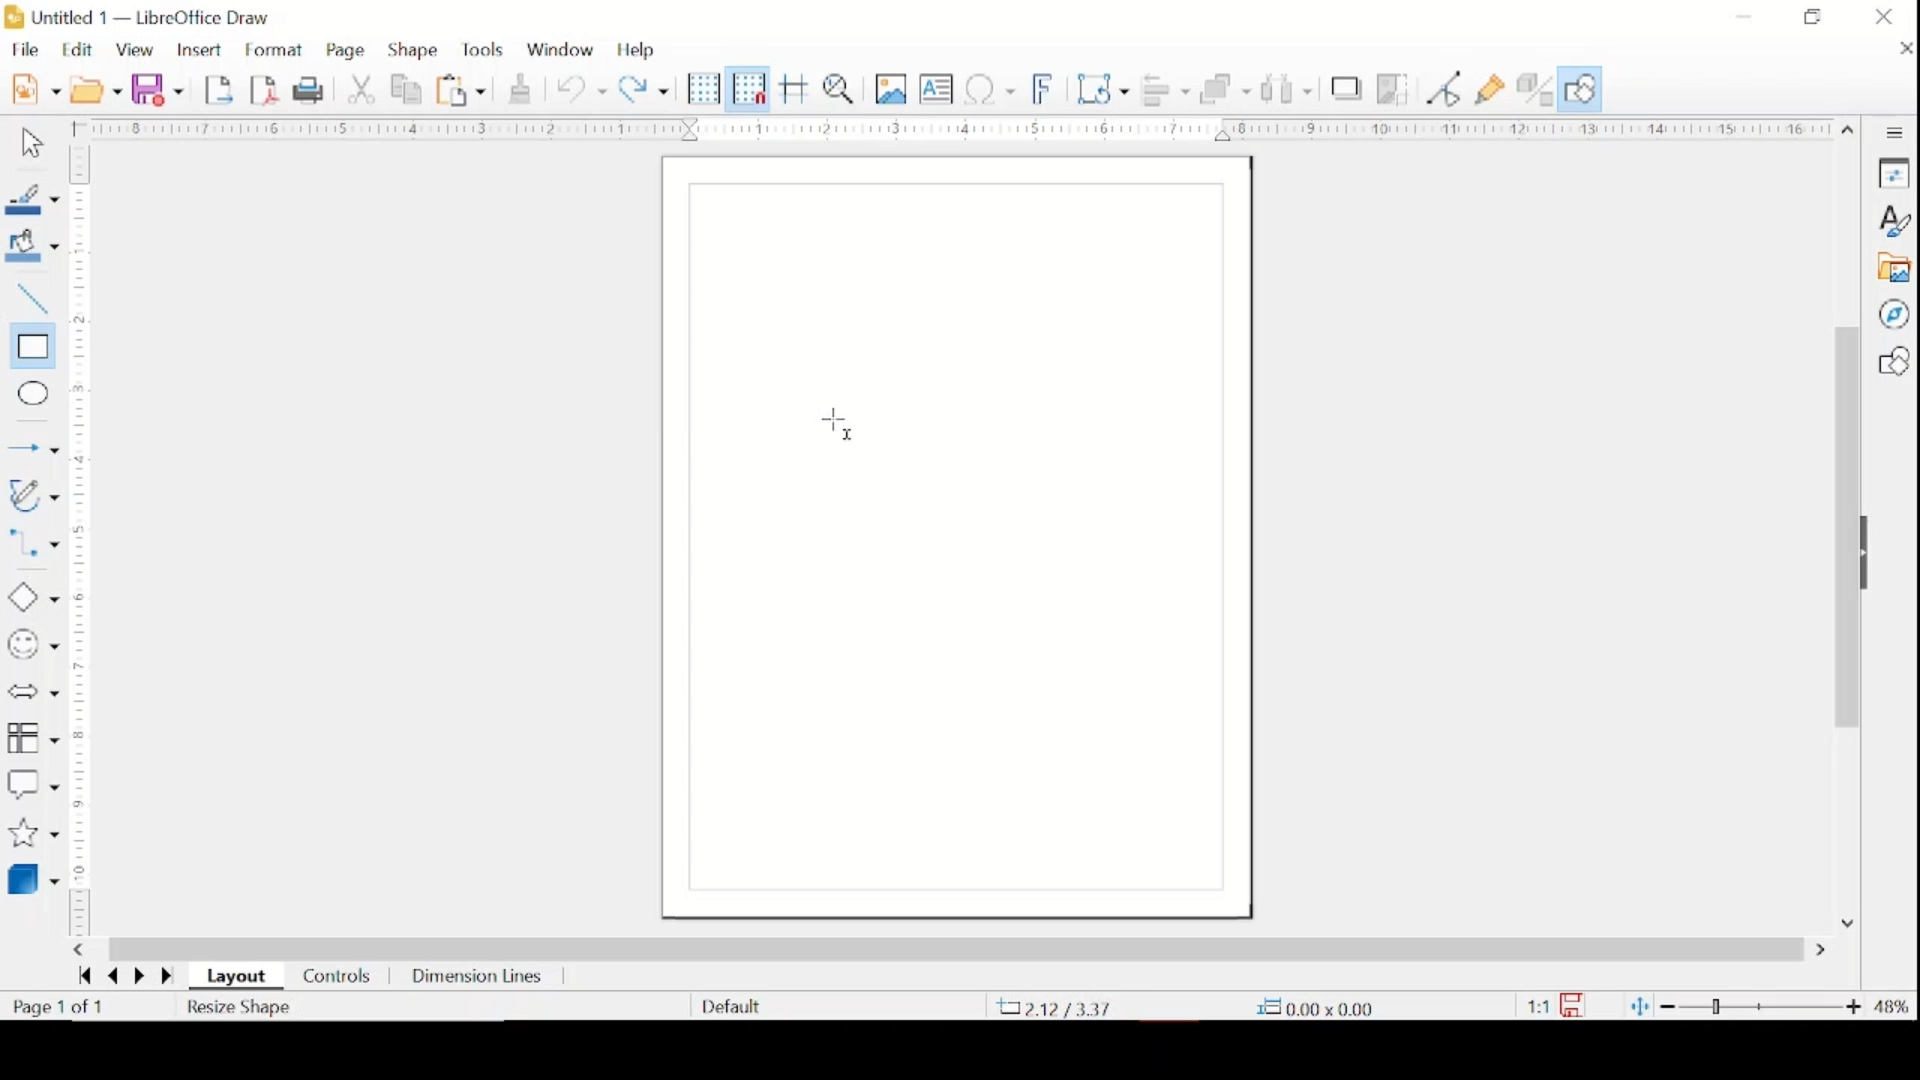 Image resolution: width=1920 pixels, height=1080 pixels. I want to click on paste options, so click(462, 91).